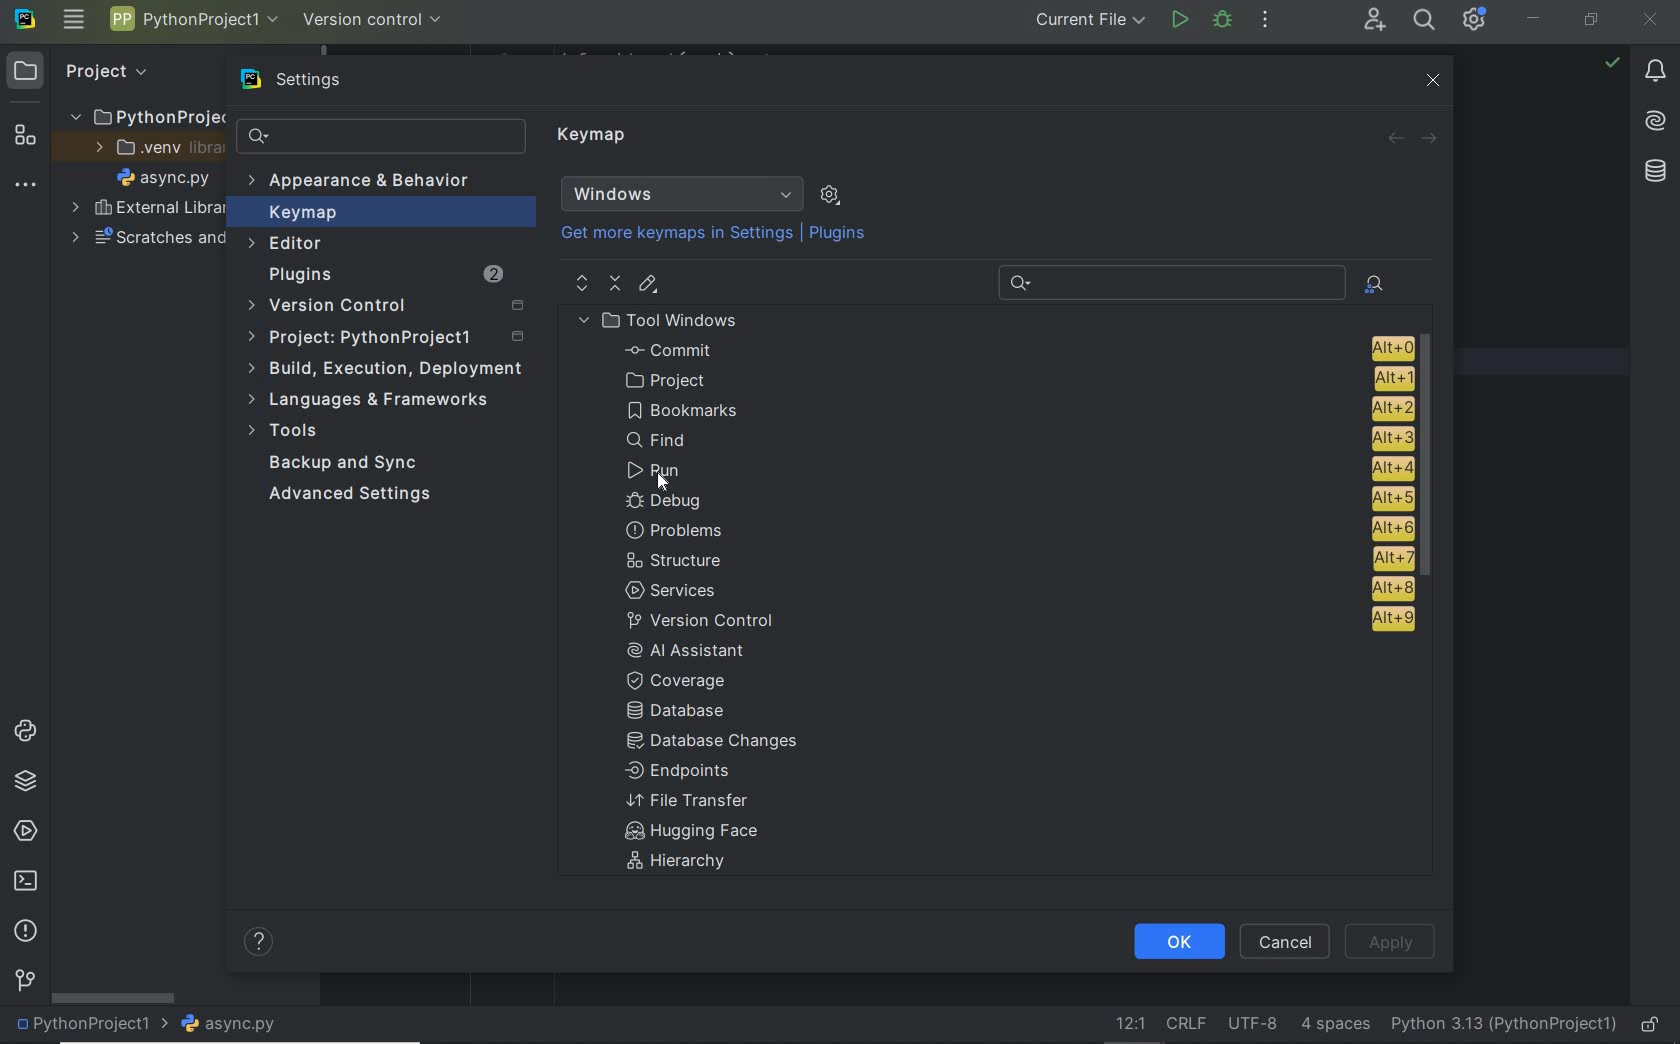 The height and width of the screenshot is (1044, 1680). What do you see at coordinates (86, 70) in the screenshot?
I see `Project` at bounding box center [86, 70].